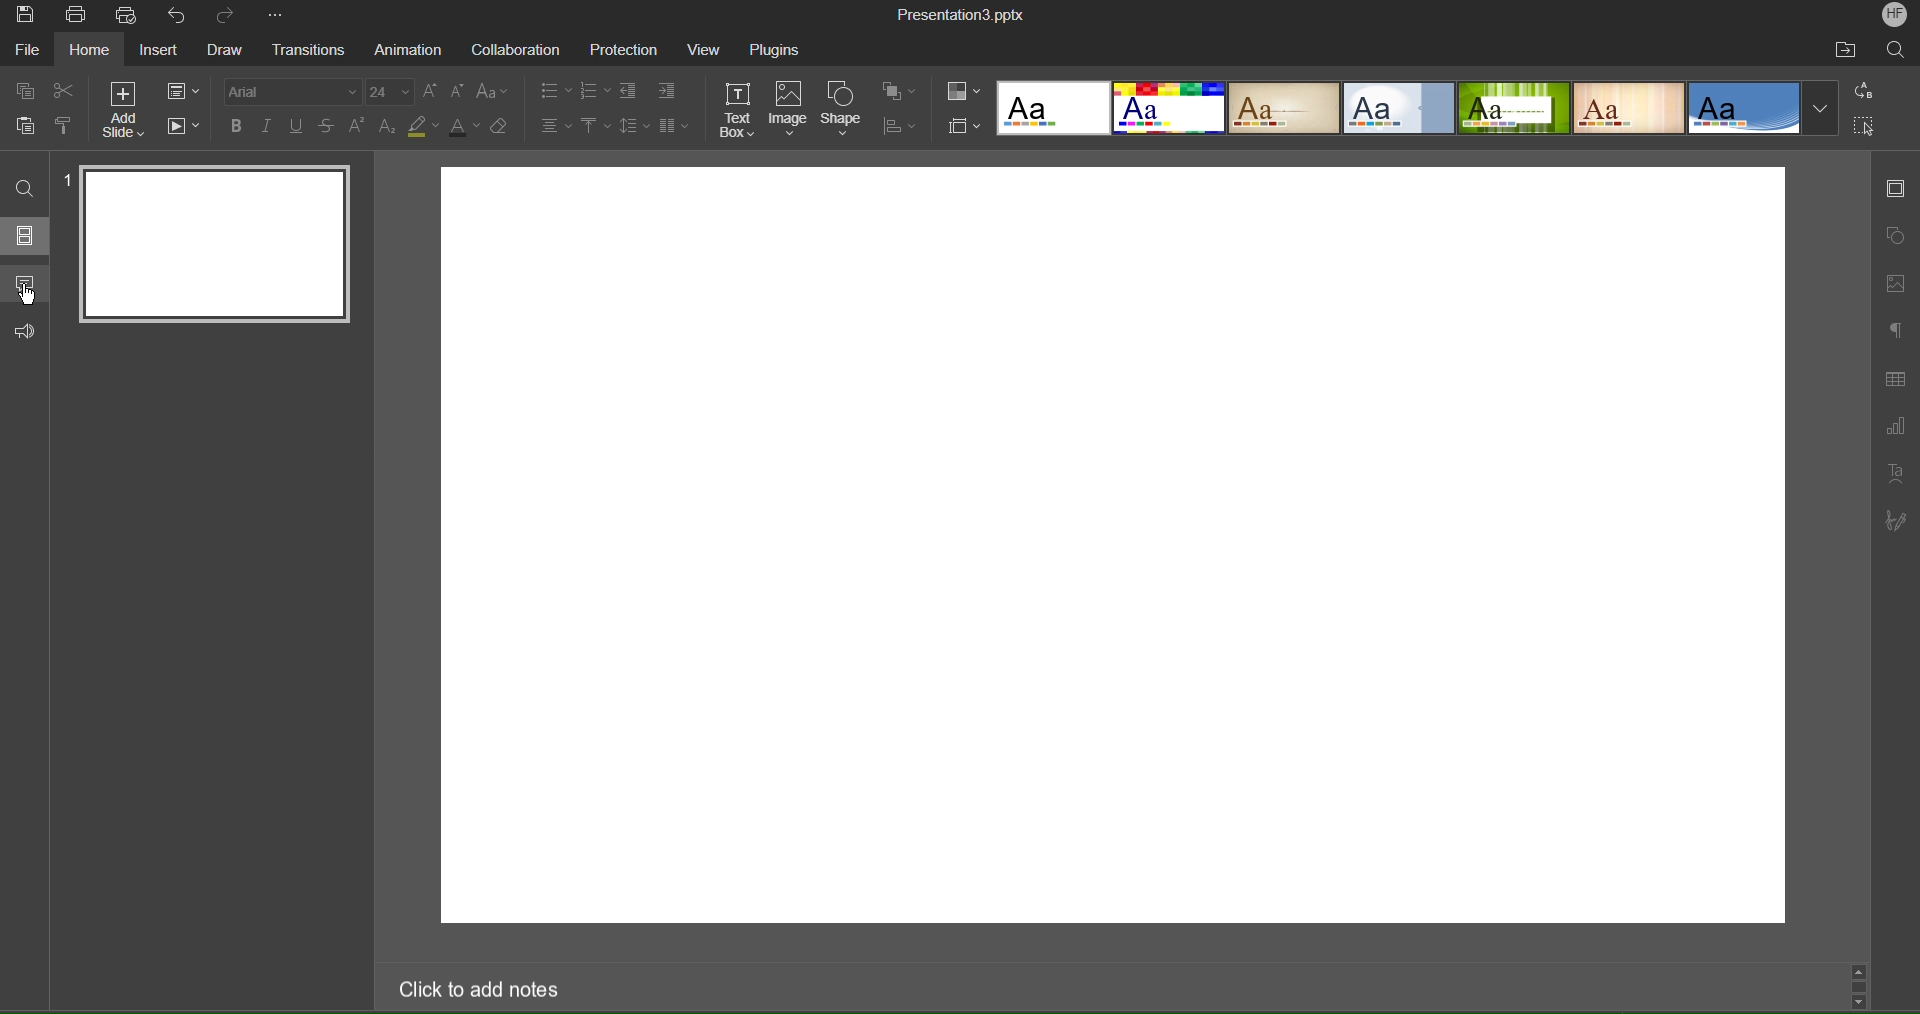 The height and width of the screenshot is (1014, 1920). I want to click on Subscript, so click(389, 127).